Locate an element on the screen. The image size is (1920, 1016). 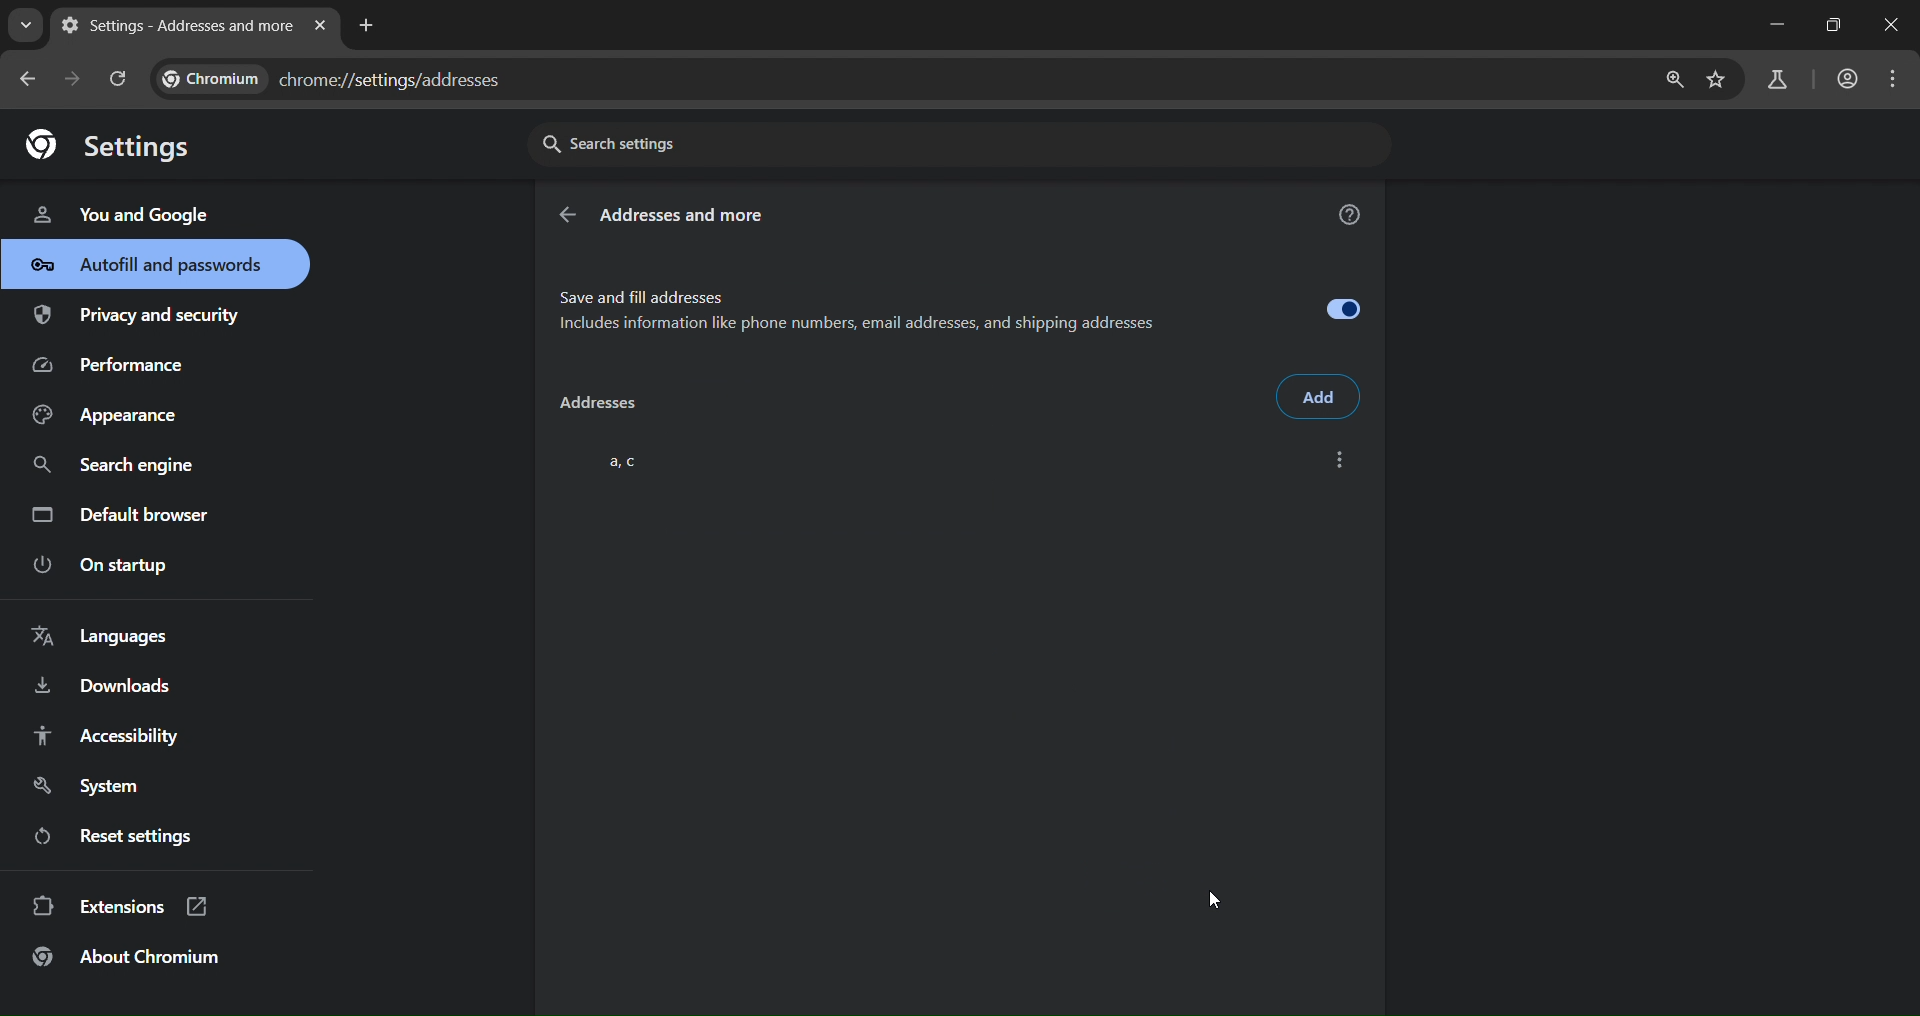
accessibility is located at coordinates (104, 735).